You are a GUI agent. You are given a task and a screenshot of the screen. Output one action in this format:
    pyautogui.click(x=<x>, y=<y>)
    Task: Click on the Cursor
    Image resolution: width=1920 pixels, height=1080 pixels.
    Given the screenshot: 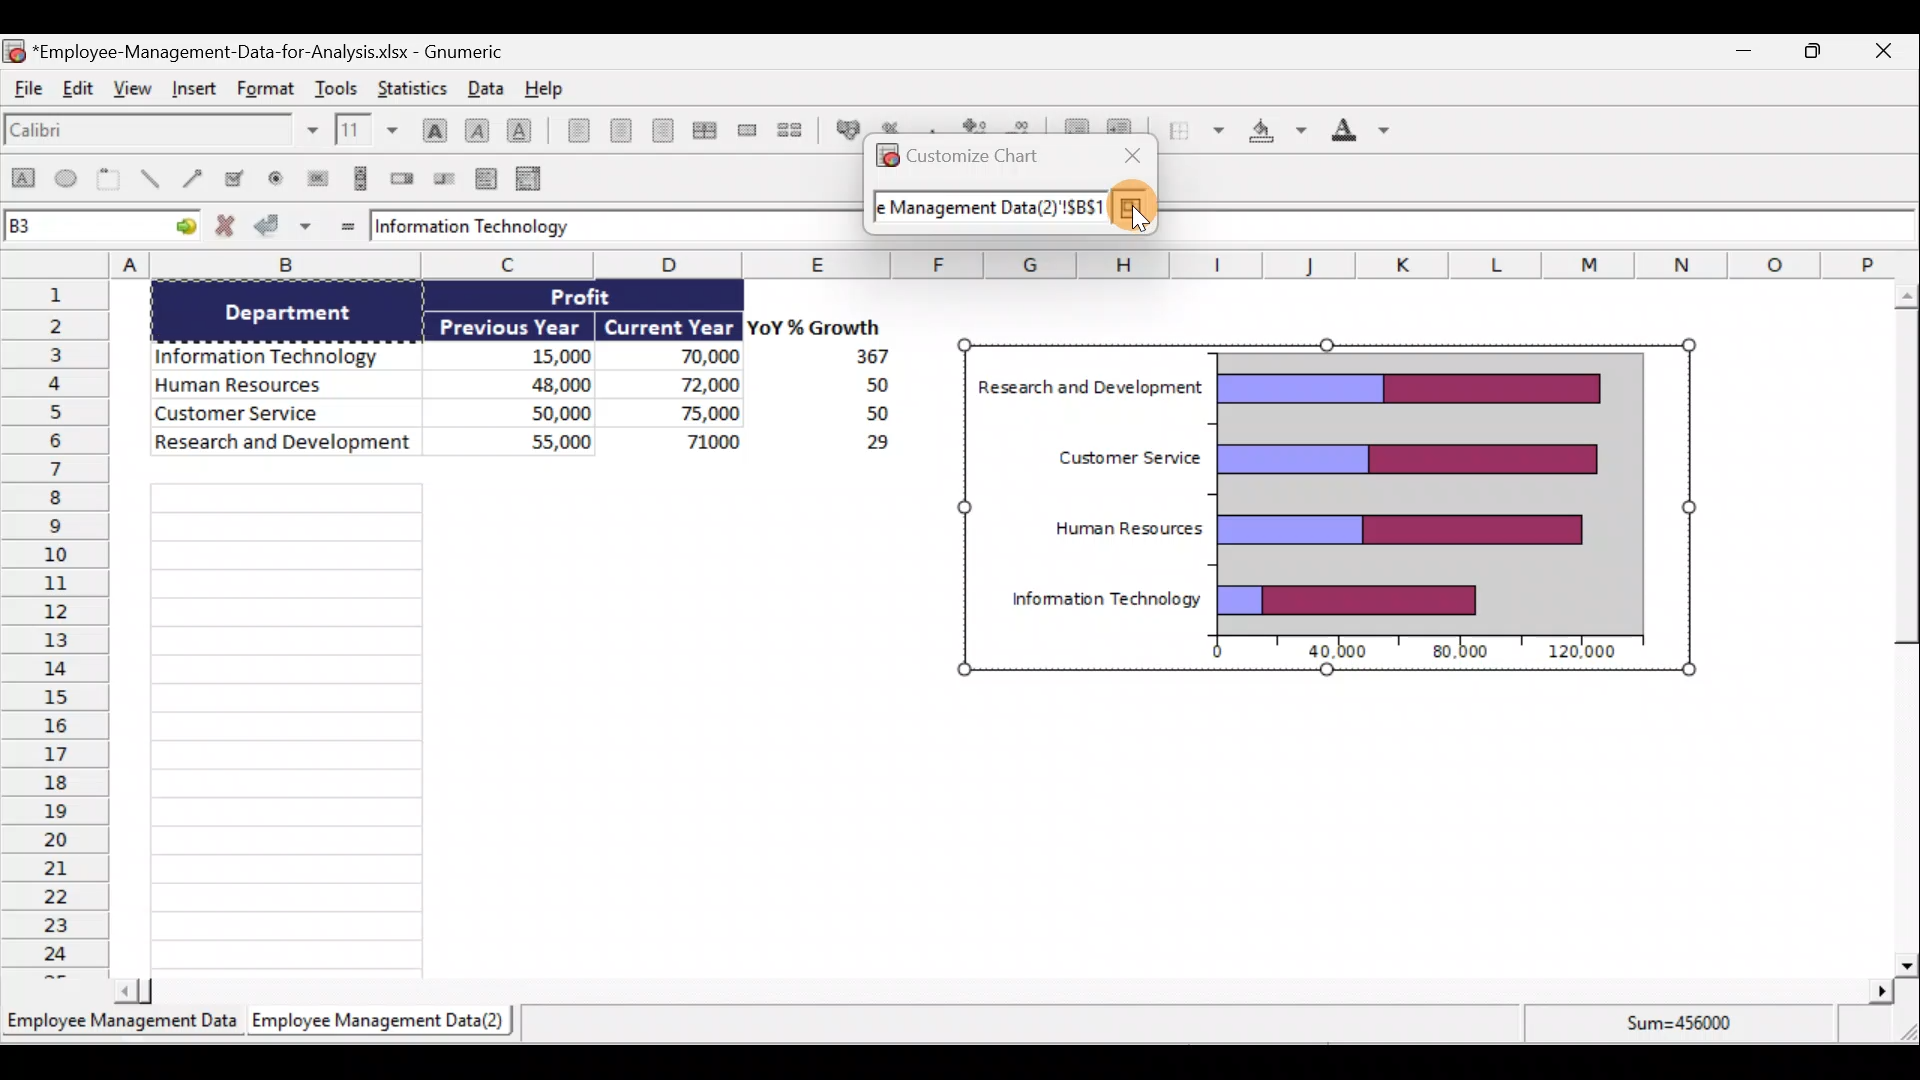 What is the action you would take?
    pyautogui.click(x=1129, y=211)
    